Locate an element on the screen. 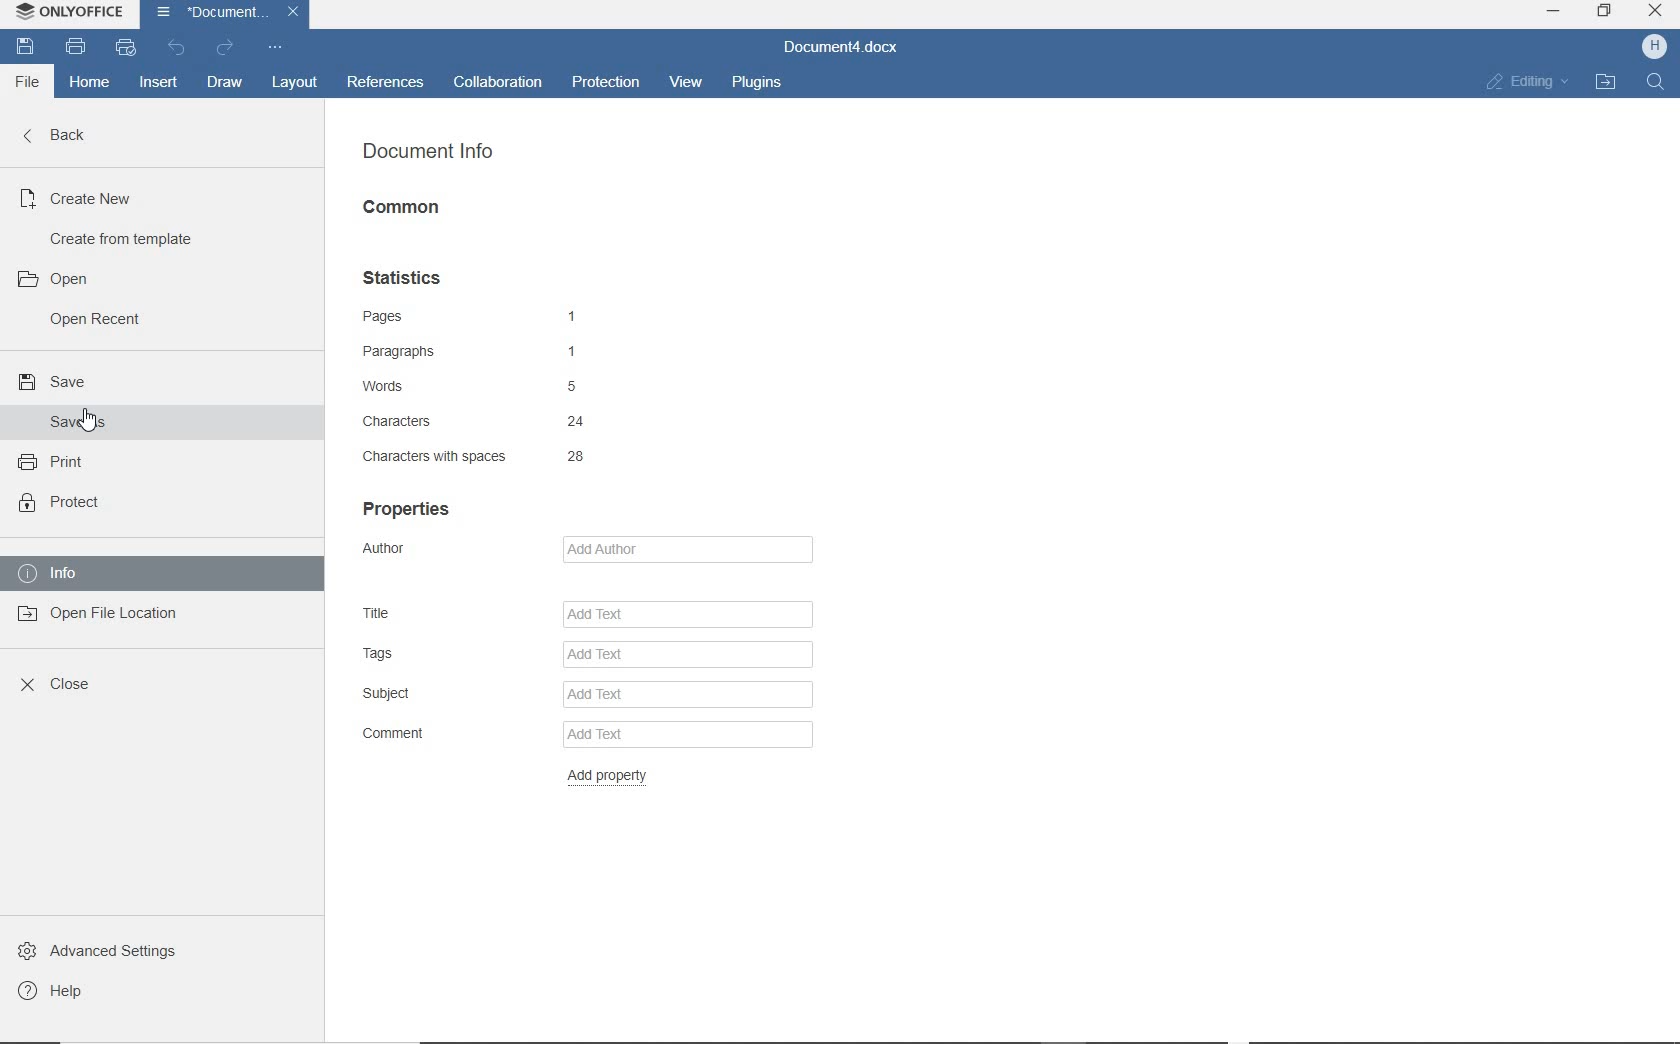  protect is located at coordinates (59, 503).